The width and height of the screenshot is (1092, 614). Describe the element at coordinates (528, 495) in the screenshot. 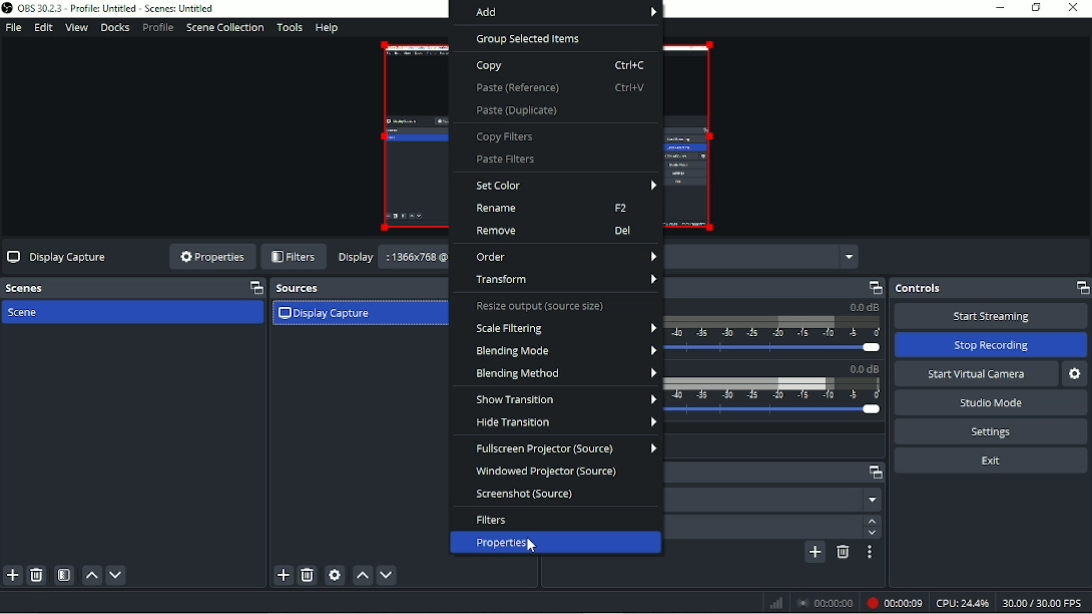

I see `Screenshot` at that location.